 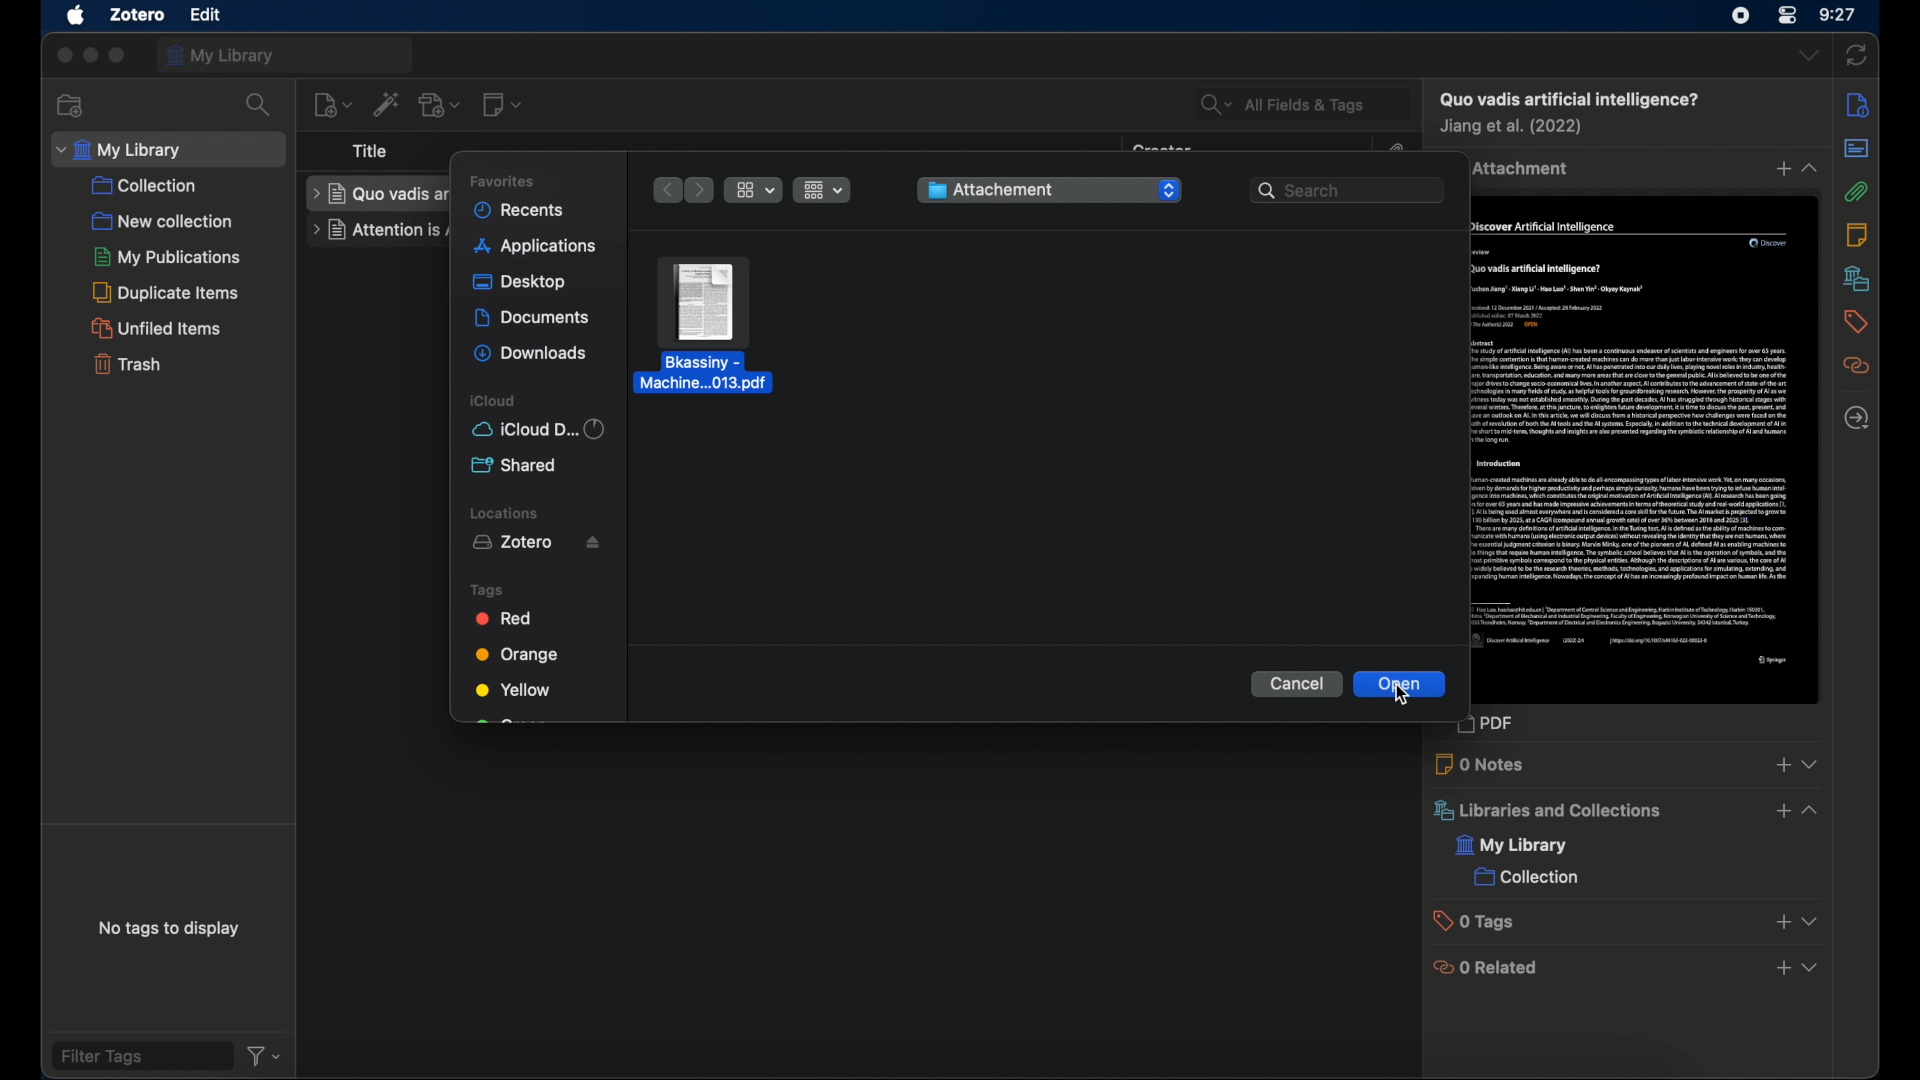 I want to click on zotero, so click(x=539, y=543).